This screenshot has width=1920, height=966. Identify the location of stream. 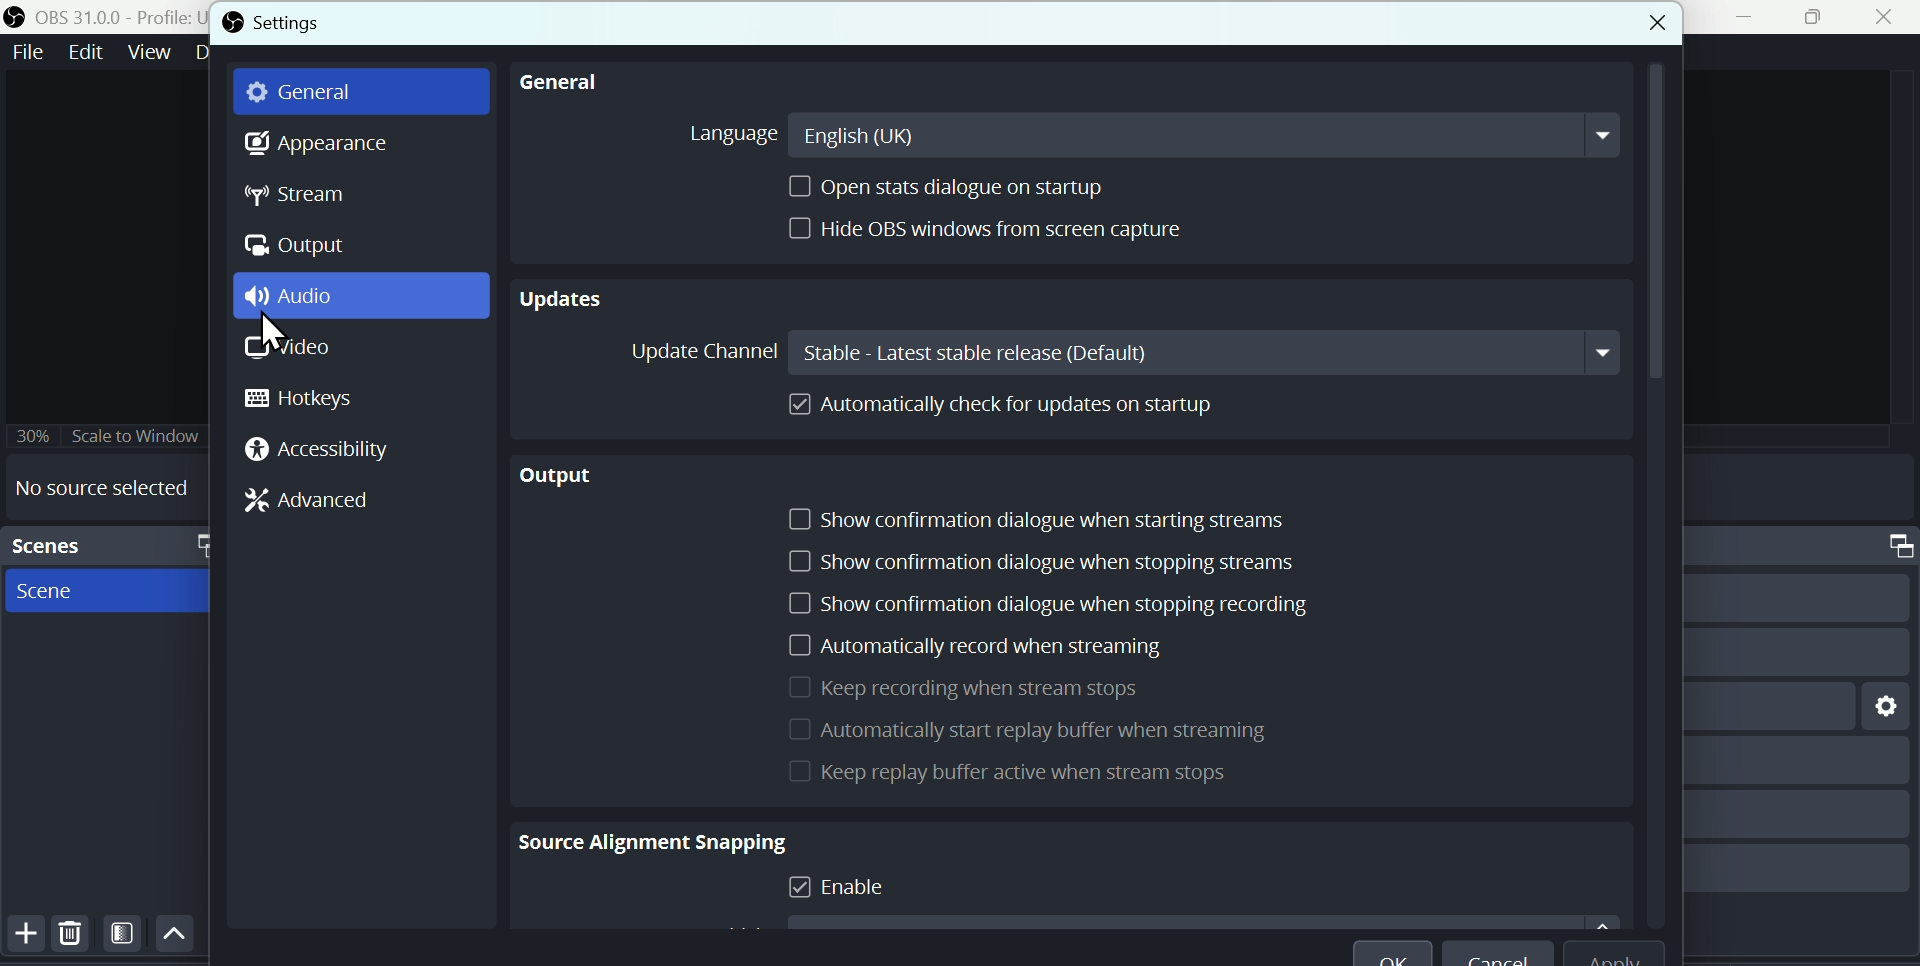
(304, 197).